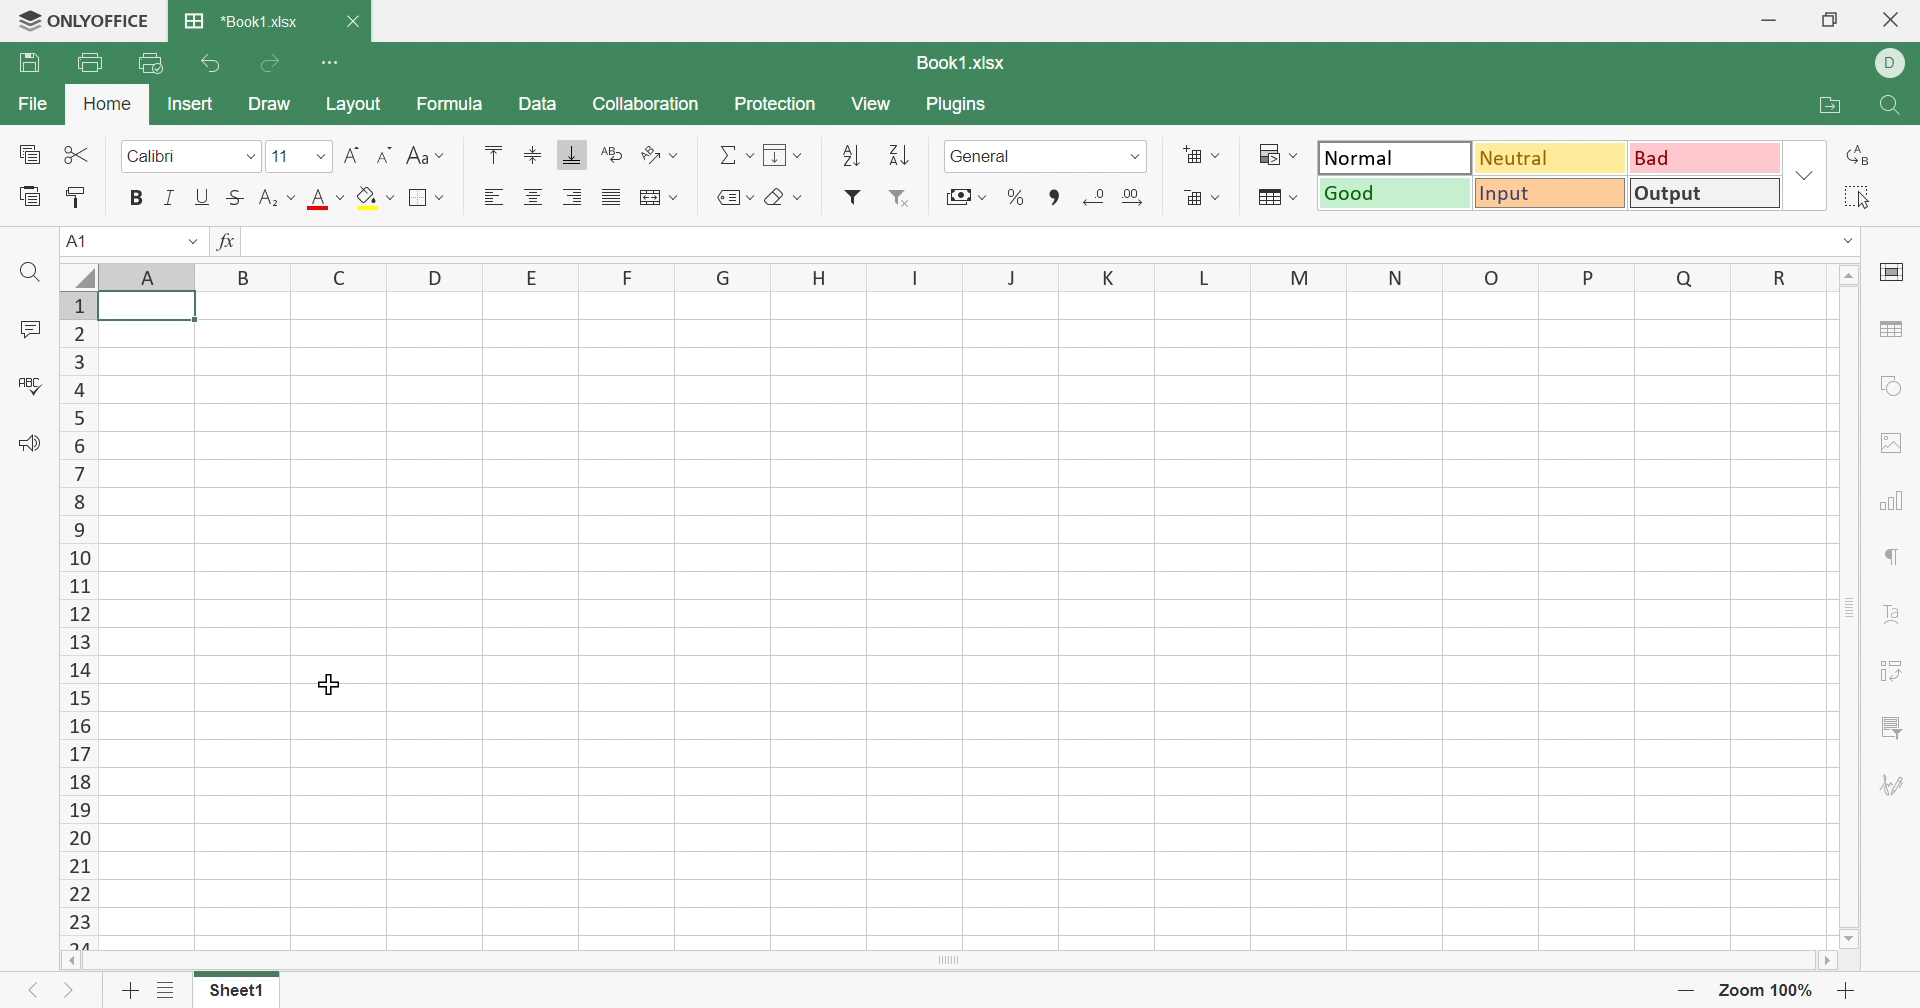 This screenshot has width=1920, height=1008. I want to click on Decrease decimal, so click(1095, 196).